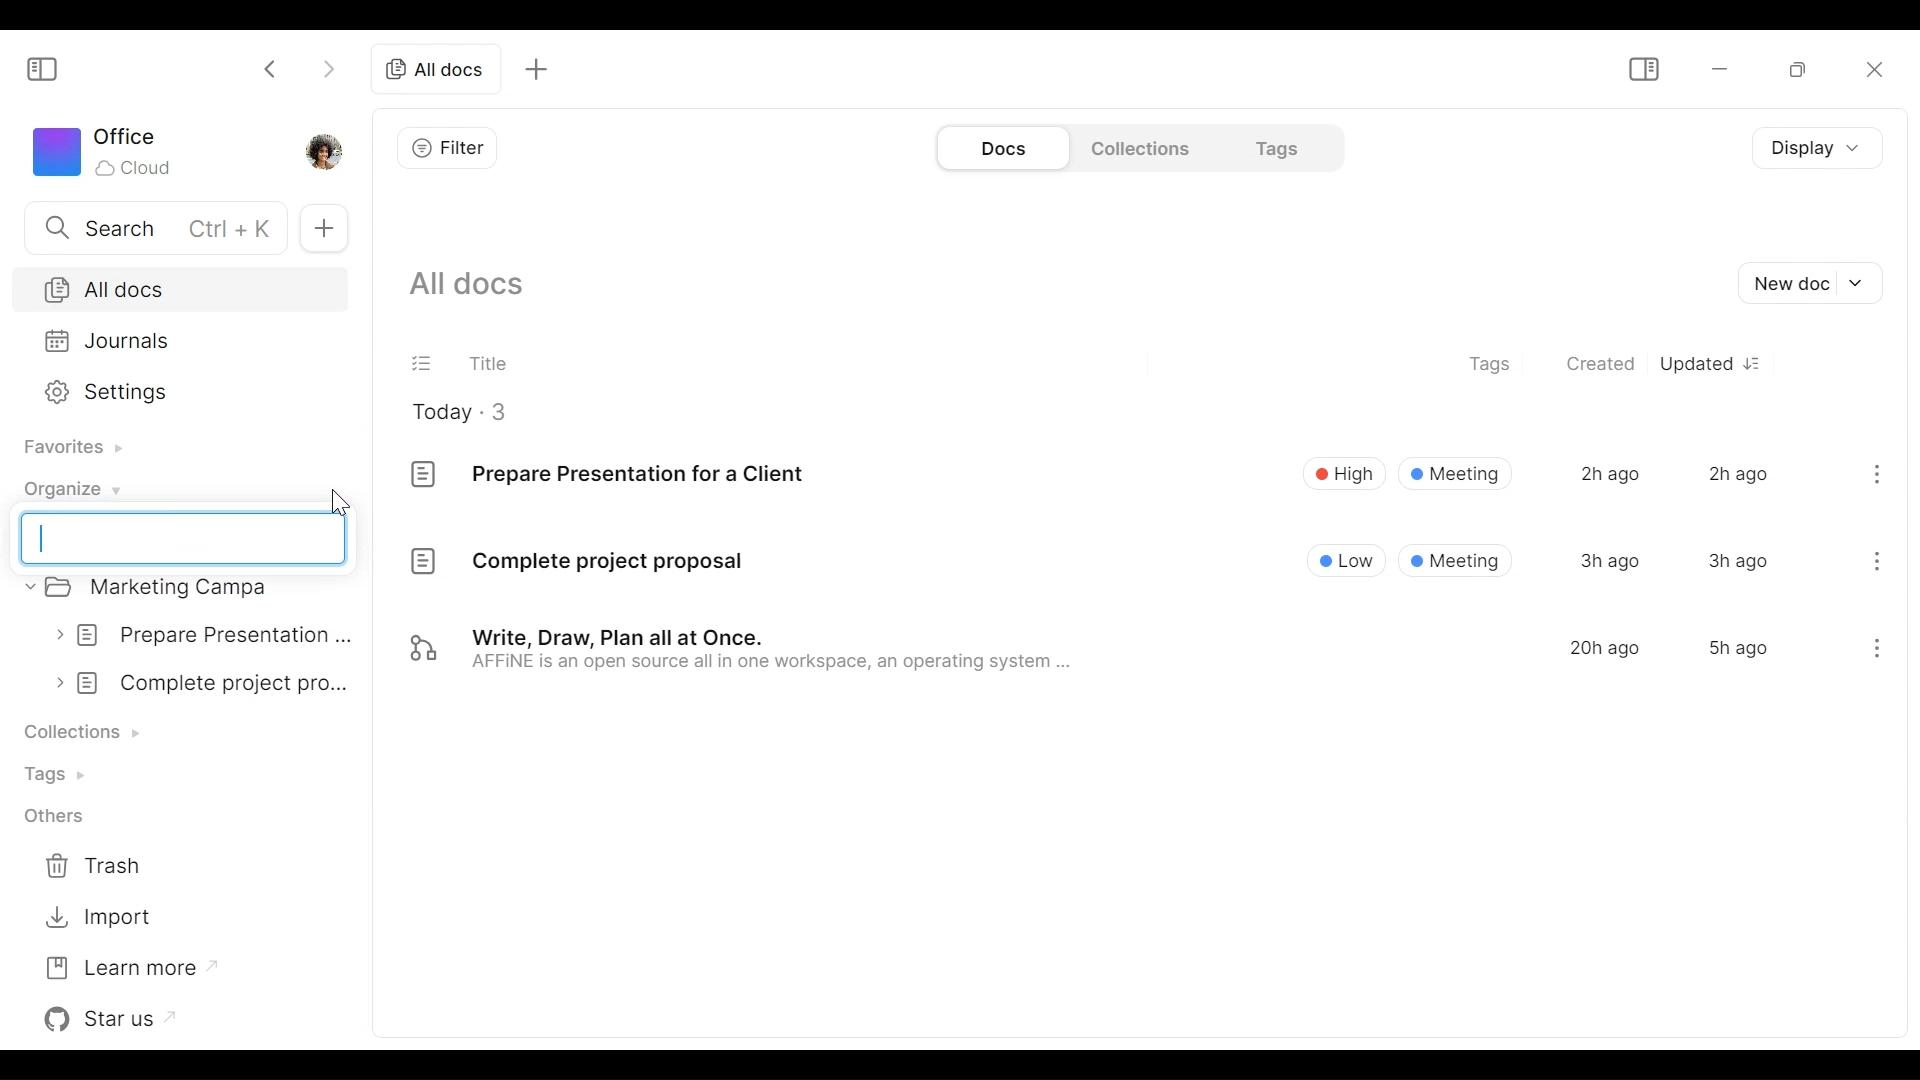  Describe the element at coordinates (1348, 559) in the screenshot. I see `Low` at that location.